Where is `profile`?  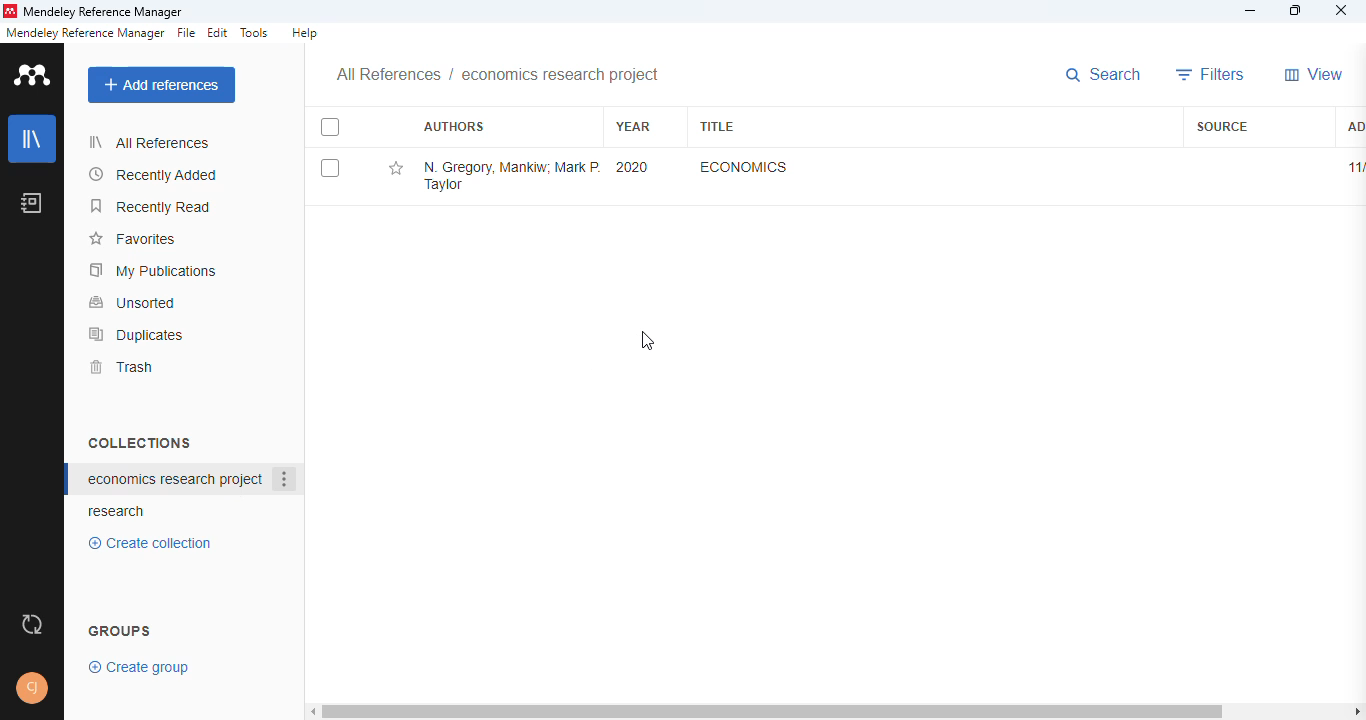 profile is located at coordinates (34, 688).